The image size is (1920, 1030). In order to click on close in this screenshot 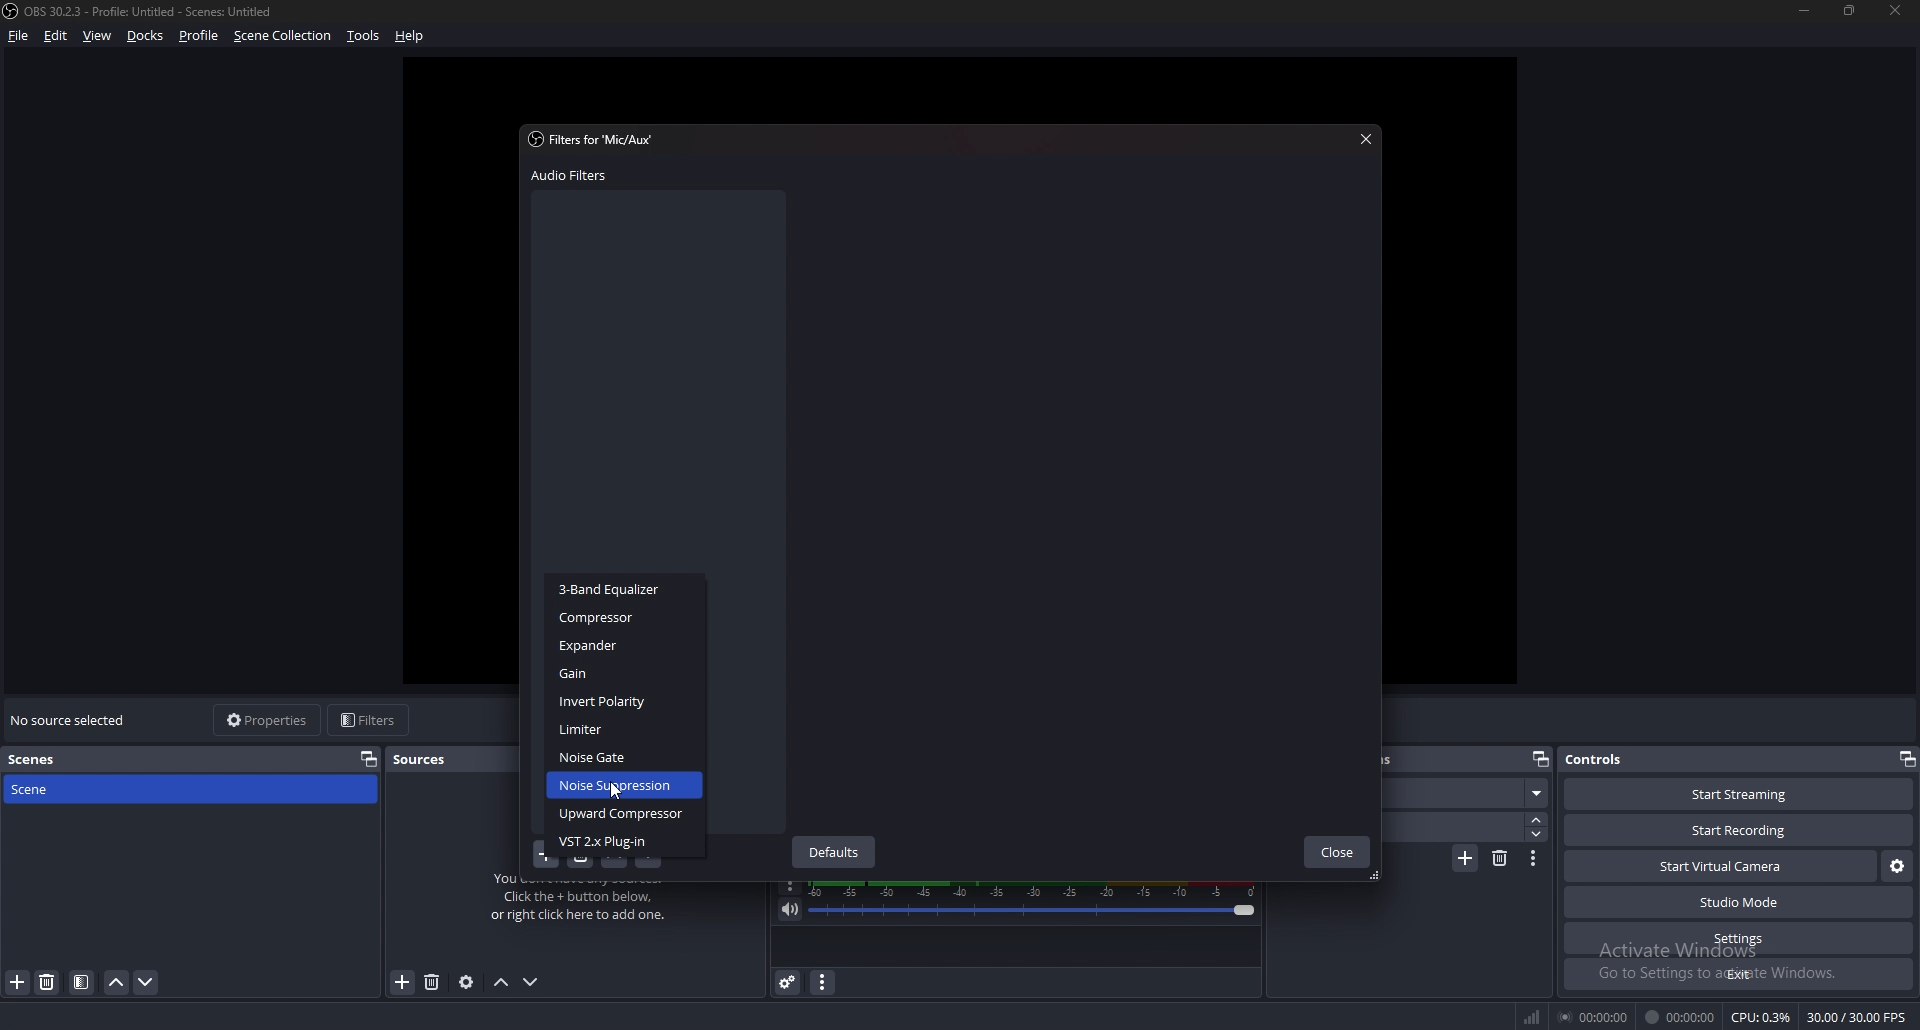, I will do `click(1899, 11)`.